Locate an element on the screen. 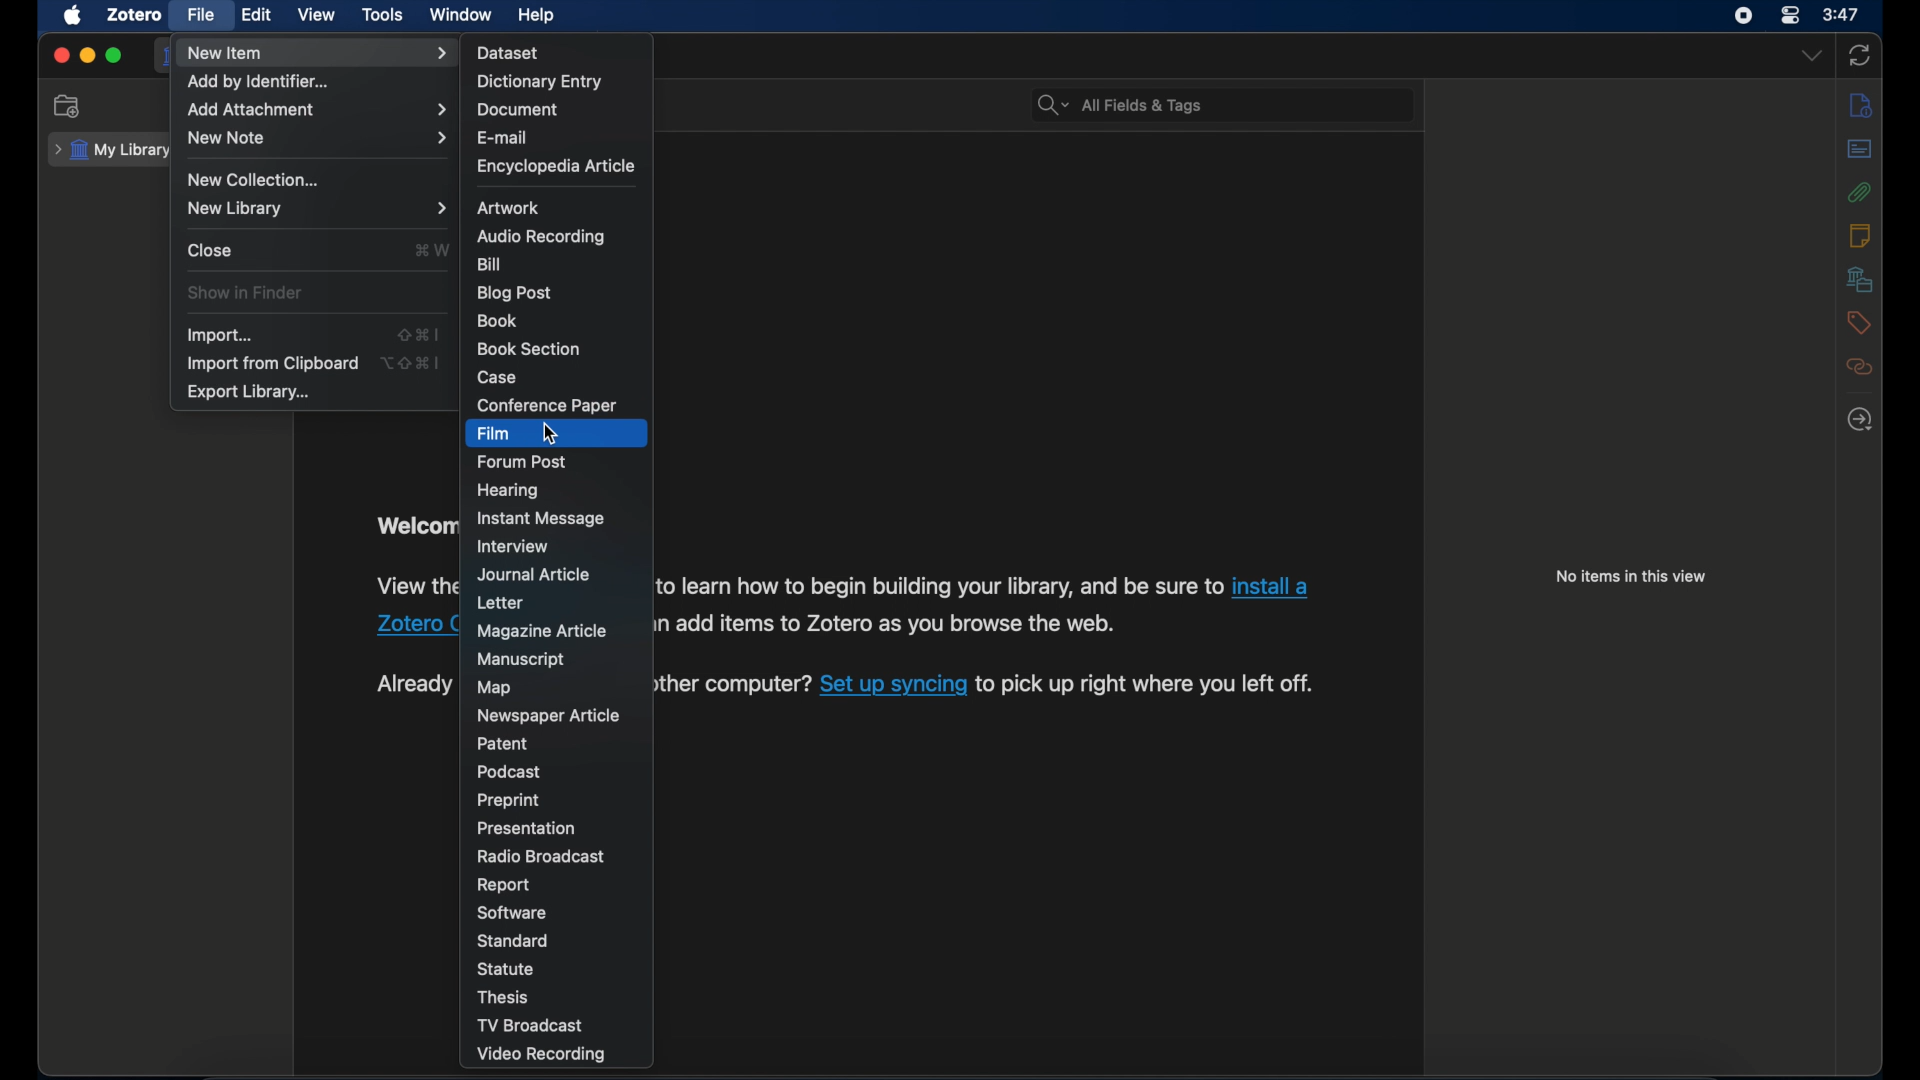 The height and width of the screenshot is (1080, 1920). case is located at coordinates (498, 377).